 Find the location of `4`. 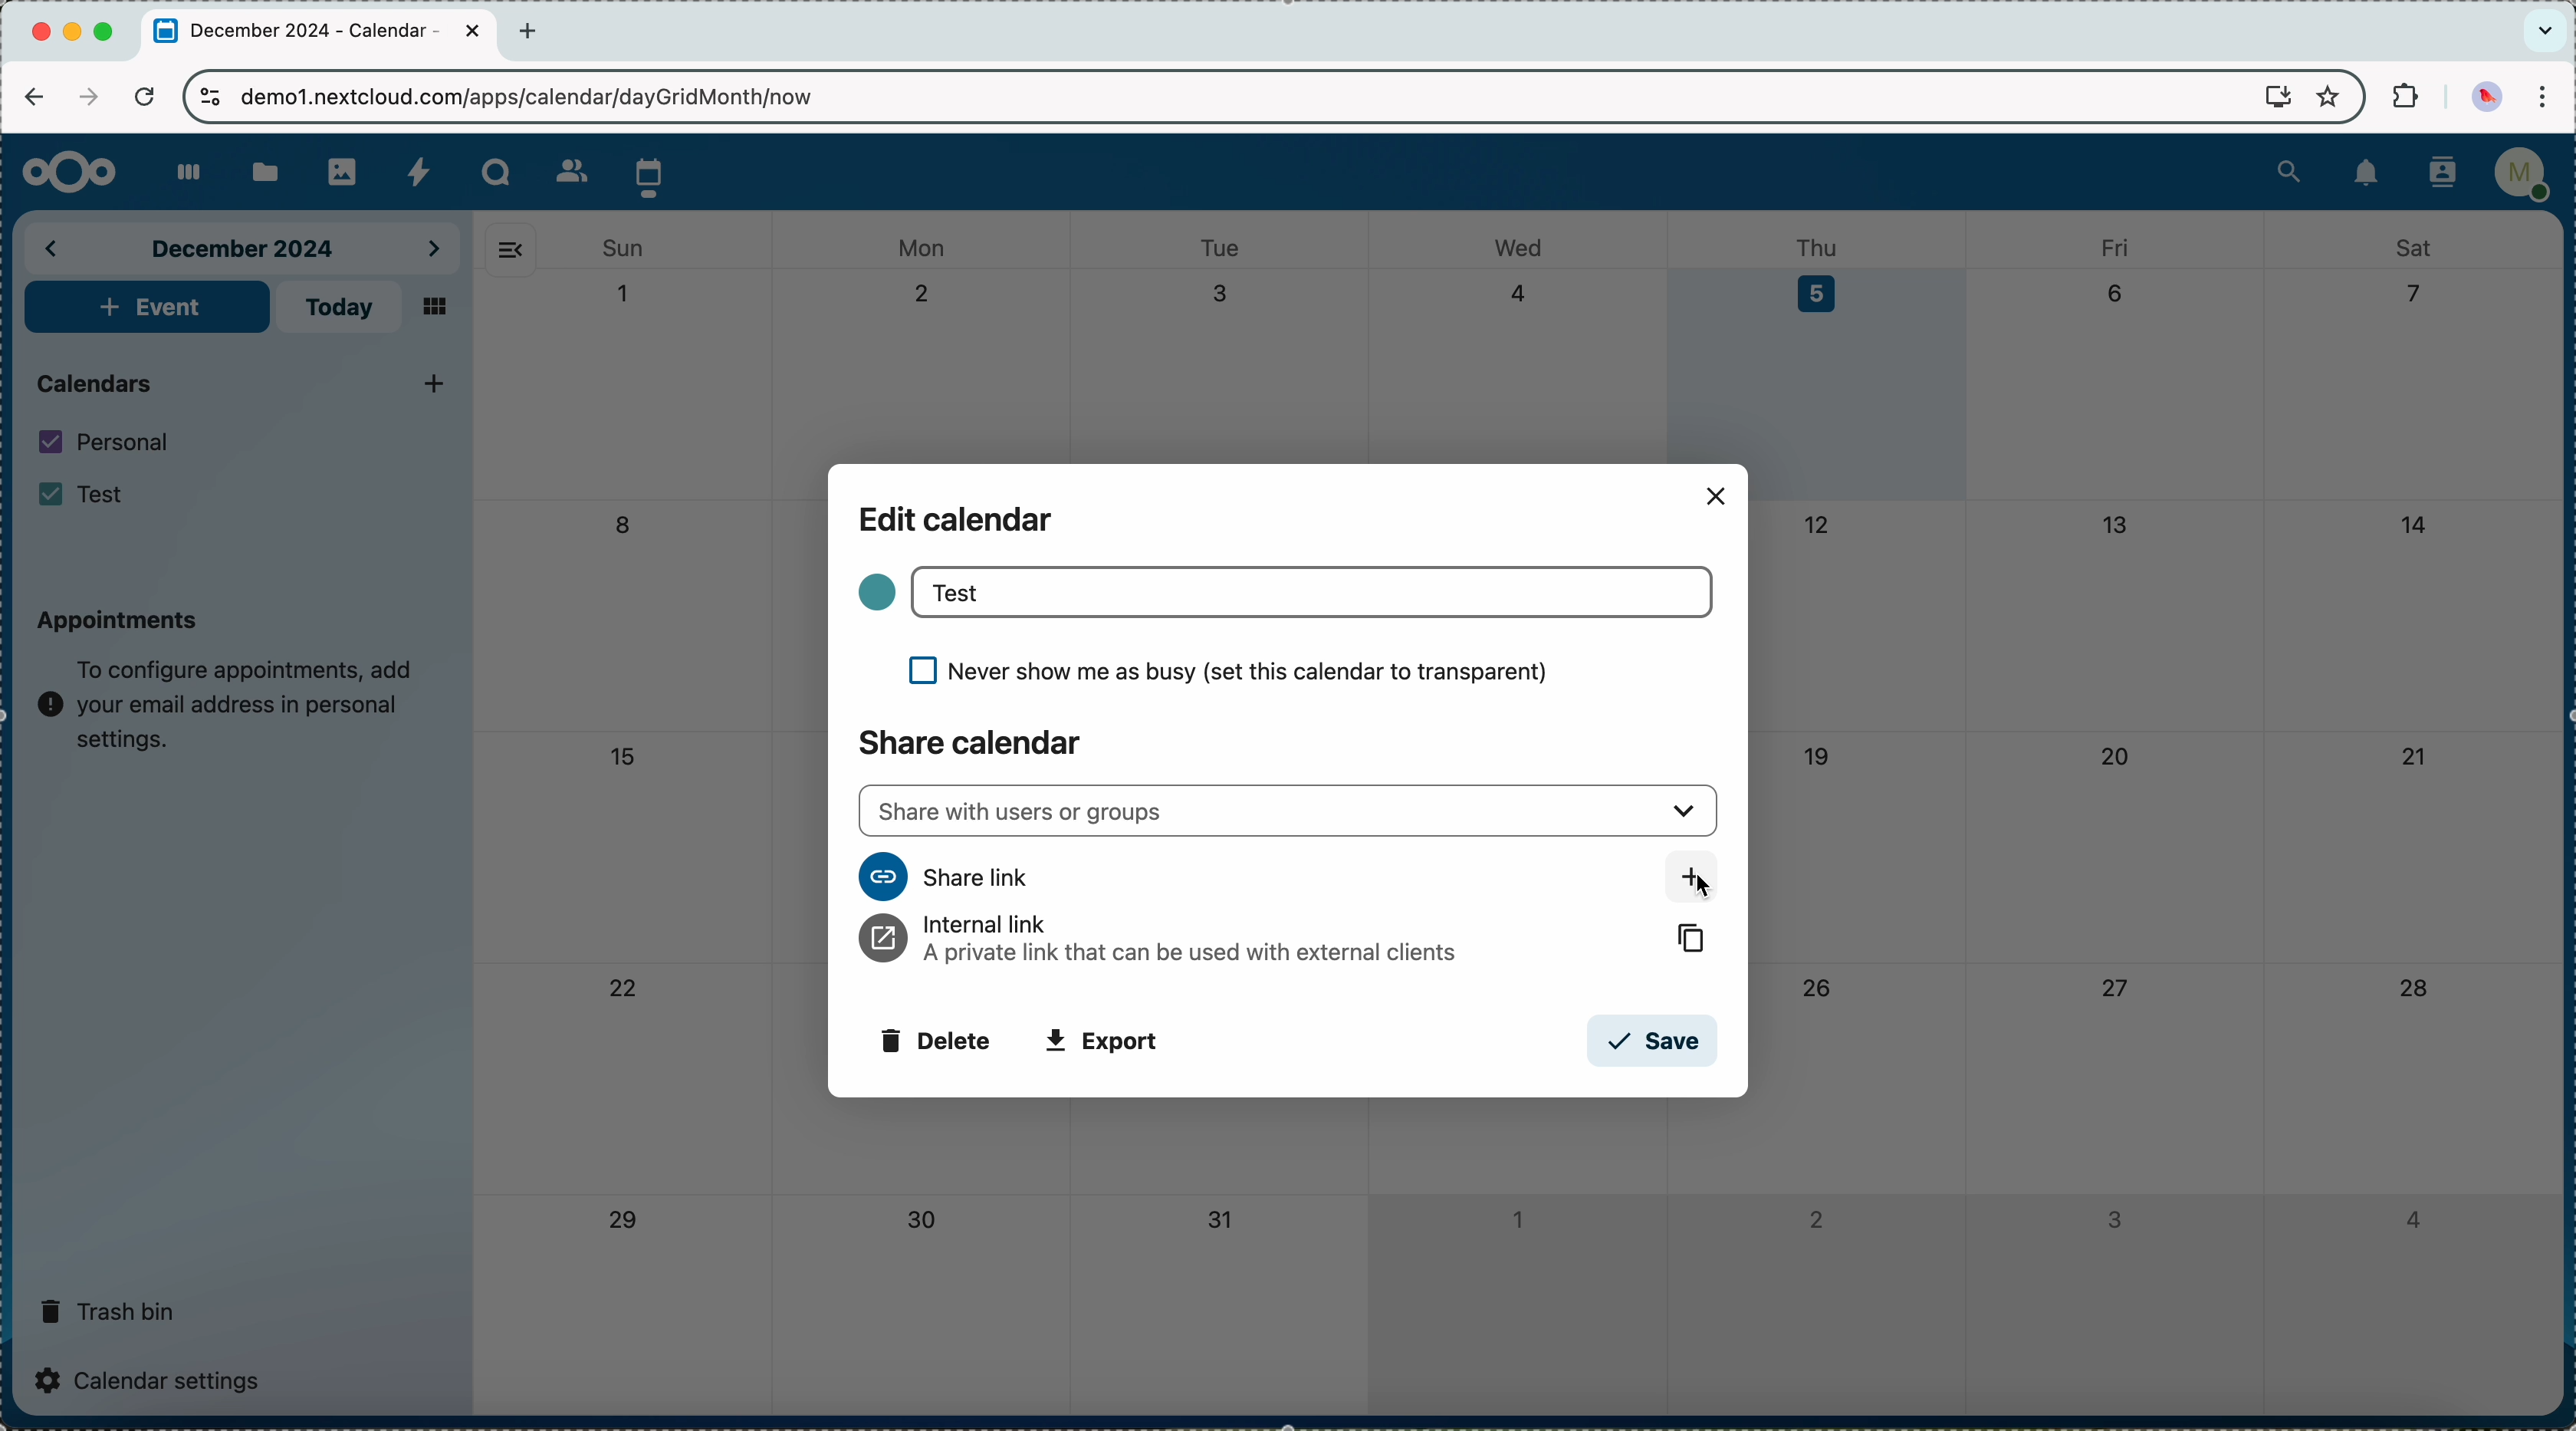

4 is located at coordinates (2410, 1220).